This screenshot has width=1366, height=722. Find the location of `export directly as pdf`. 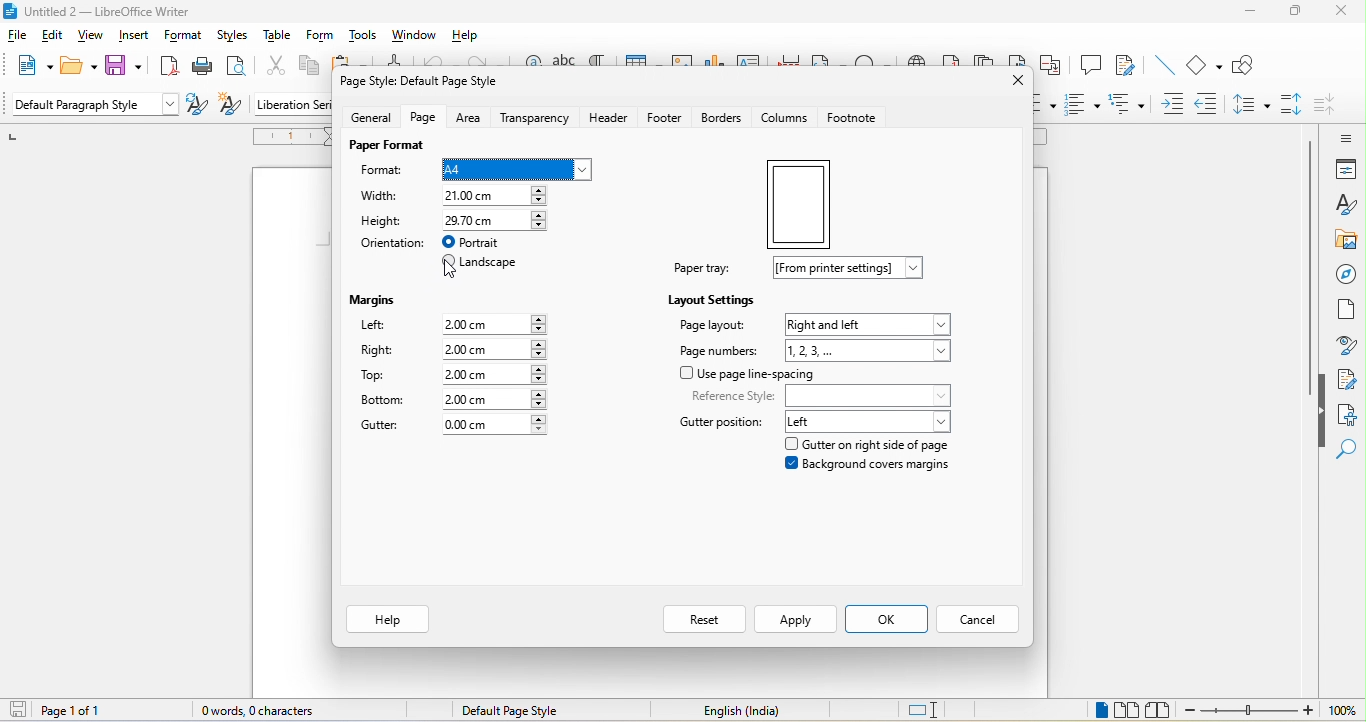

export directly as pdf is located at coordinates (168, 67).